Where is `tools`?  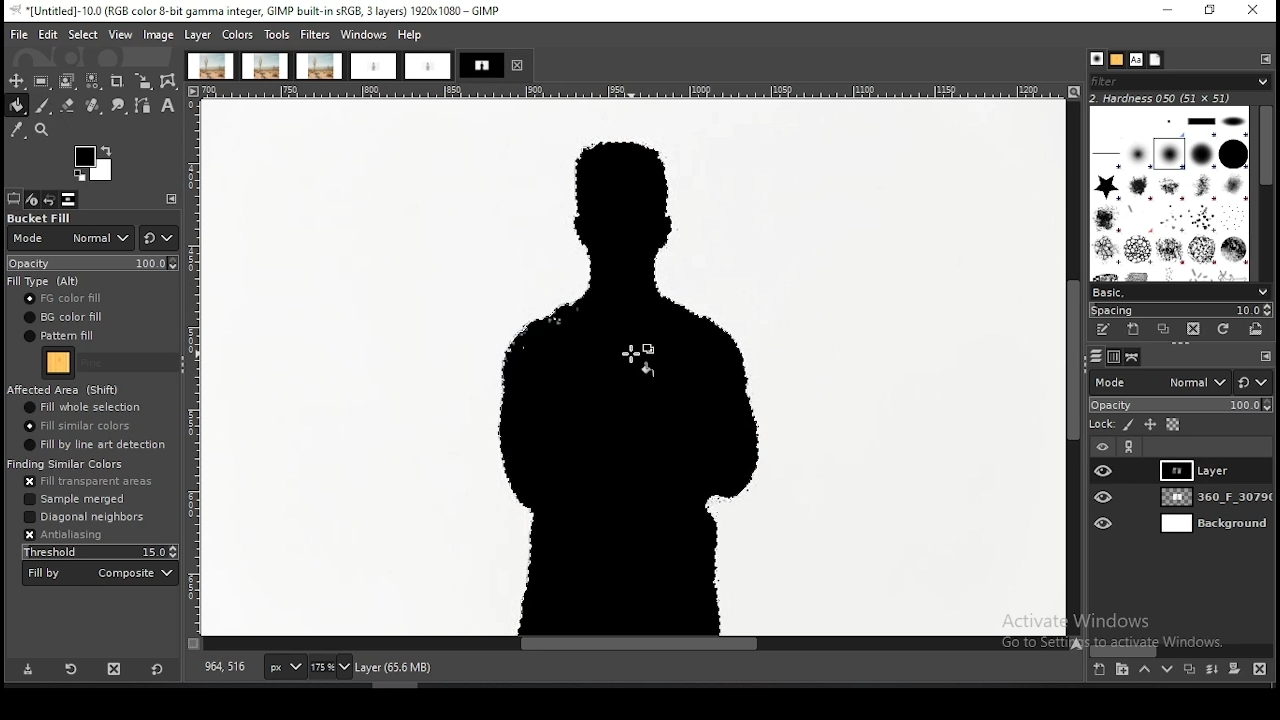
tools is located at coordinates (277, 36).